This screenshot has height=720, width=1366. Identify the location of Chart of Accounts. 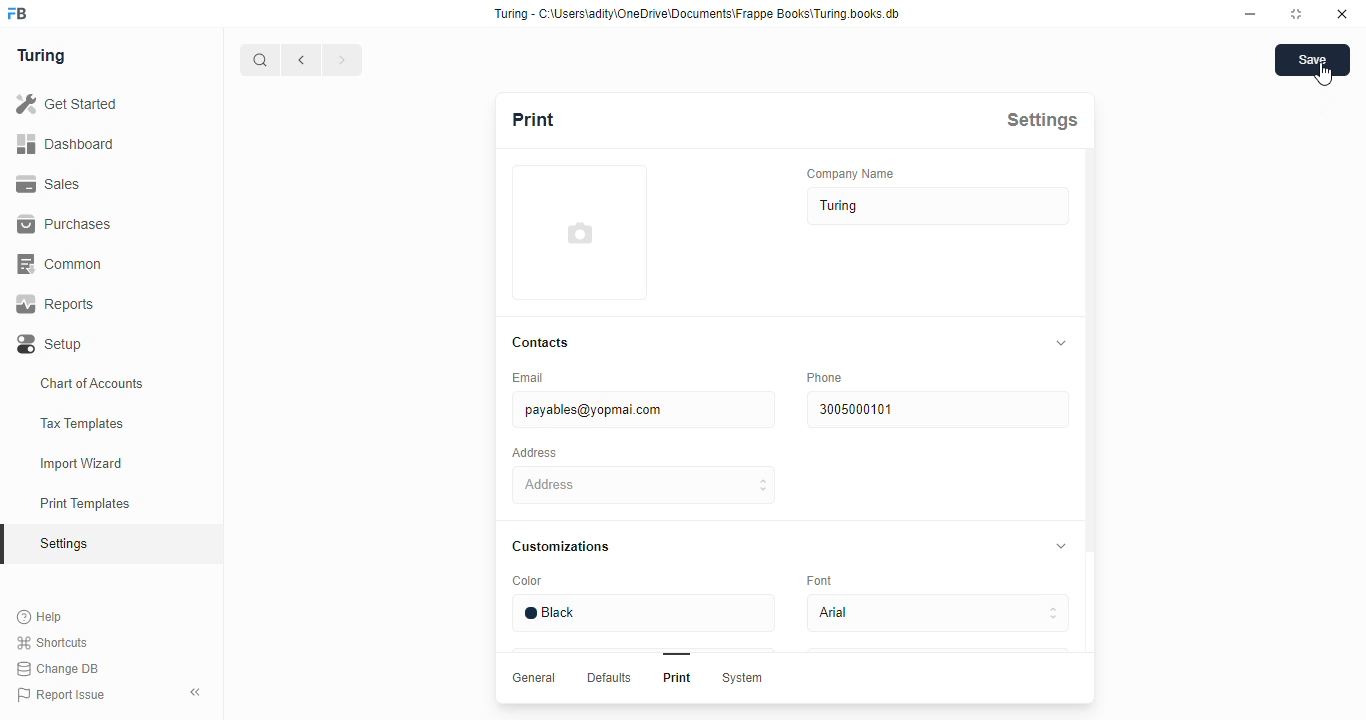
(100, 382).